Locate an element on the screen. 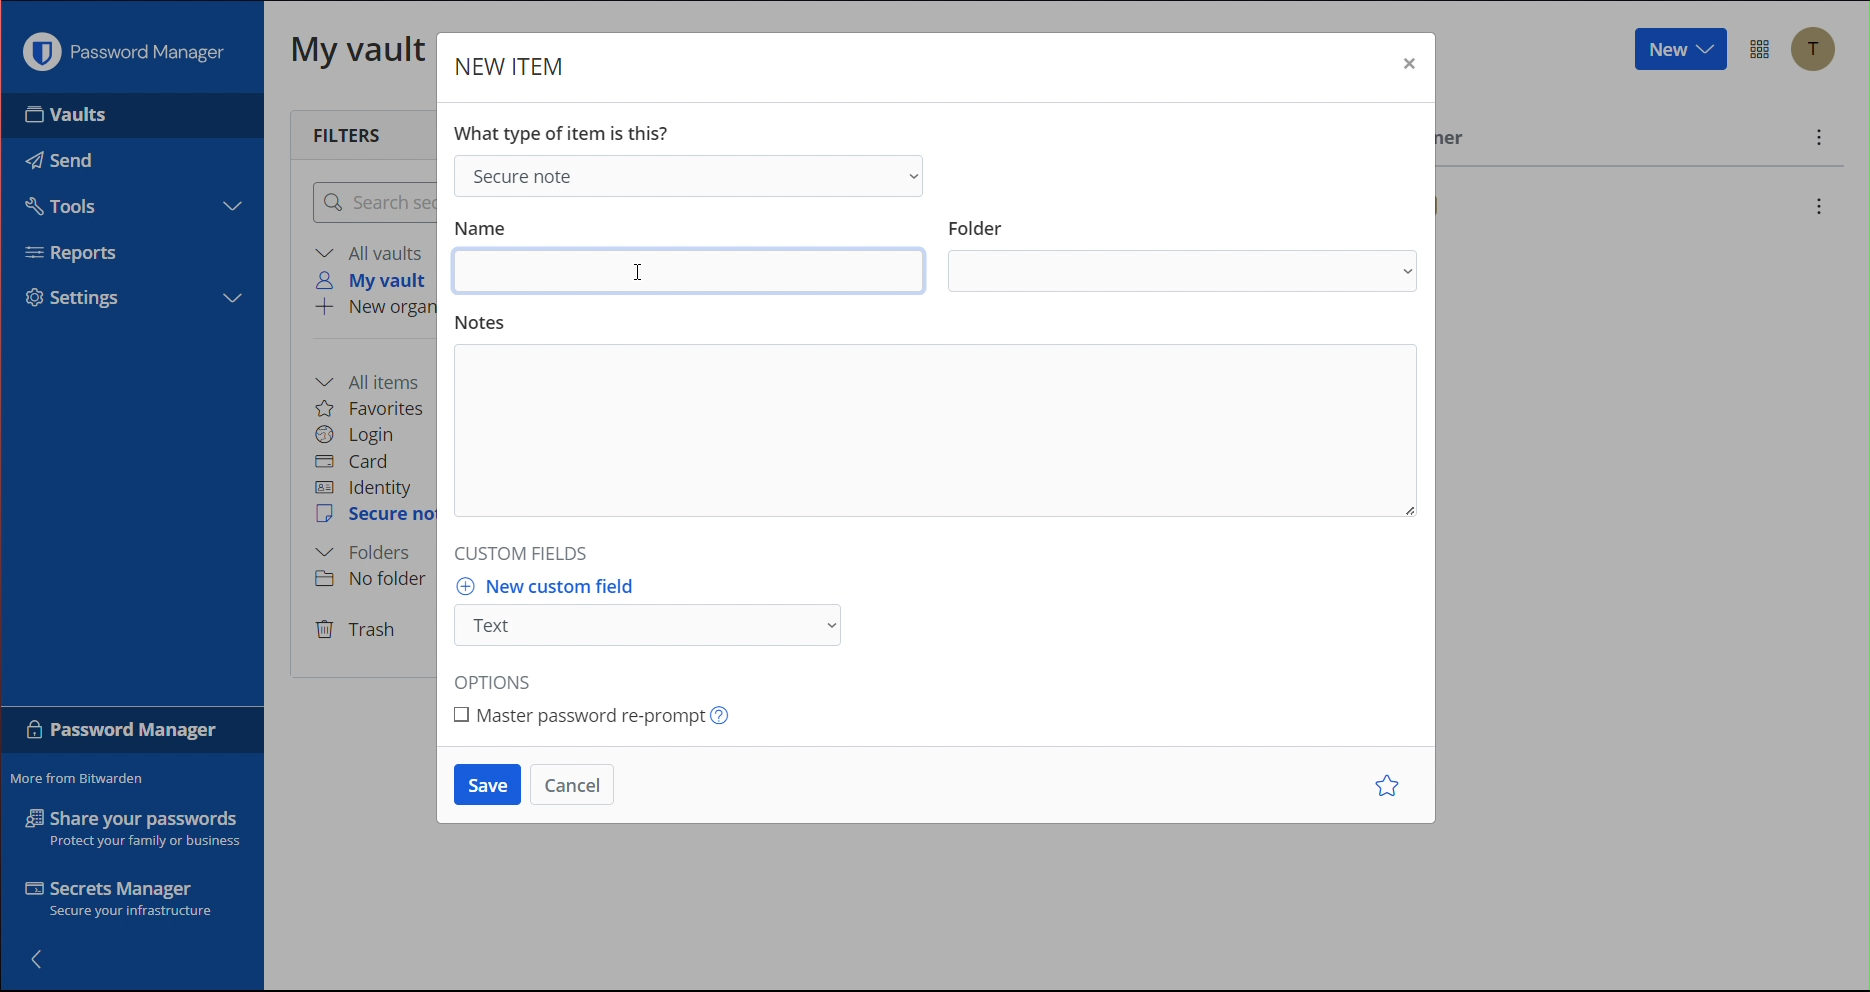 Image resolution: width=1870 pixels, height=992 pixels. Password Manager is located at coordinates (129, 52).